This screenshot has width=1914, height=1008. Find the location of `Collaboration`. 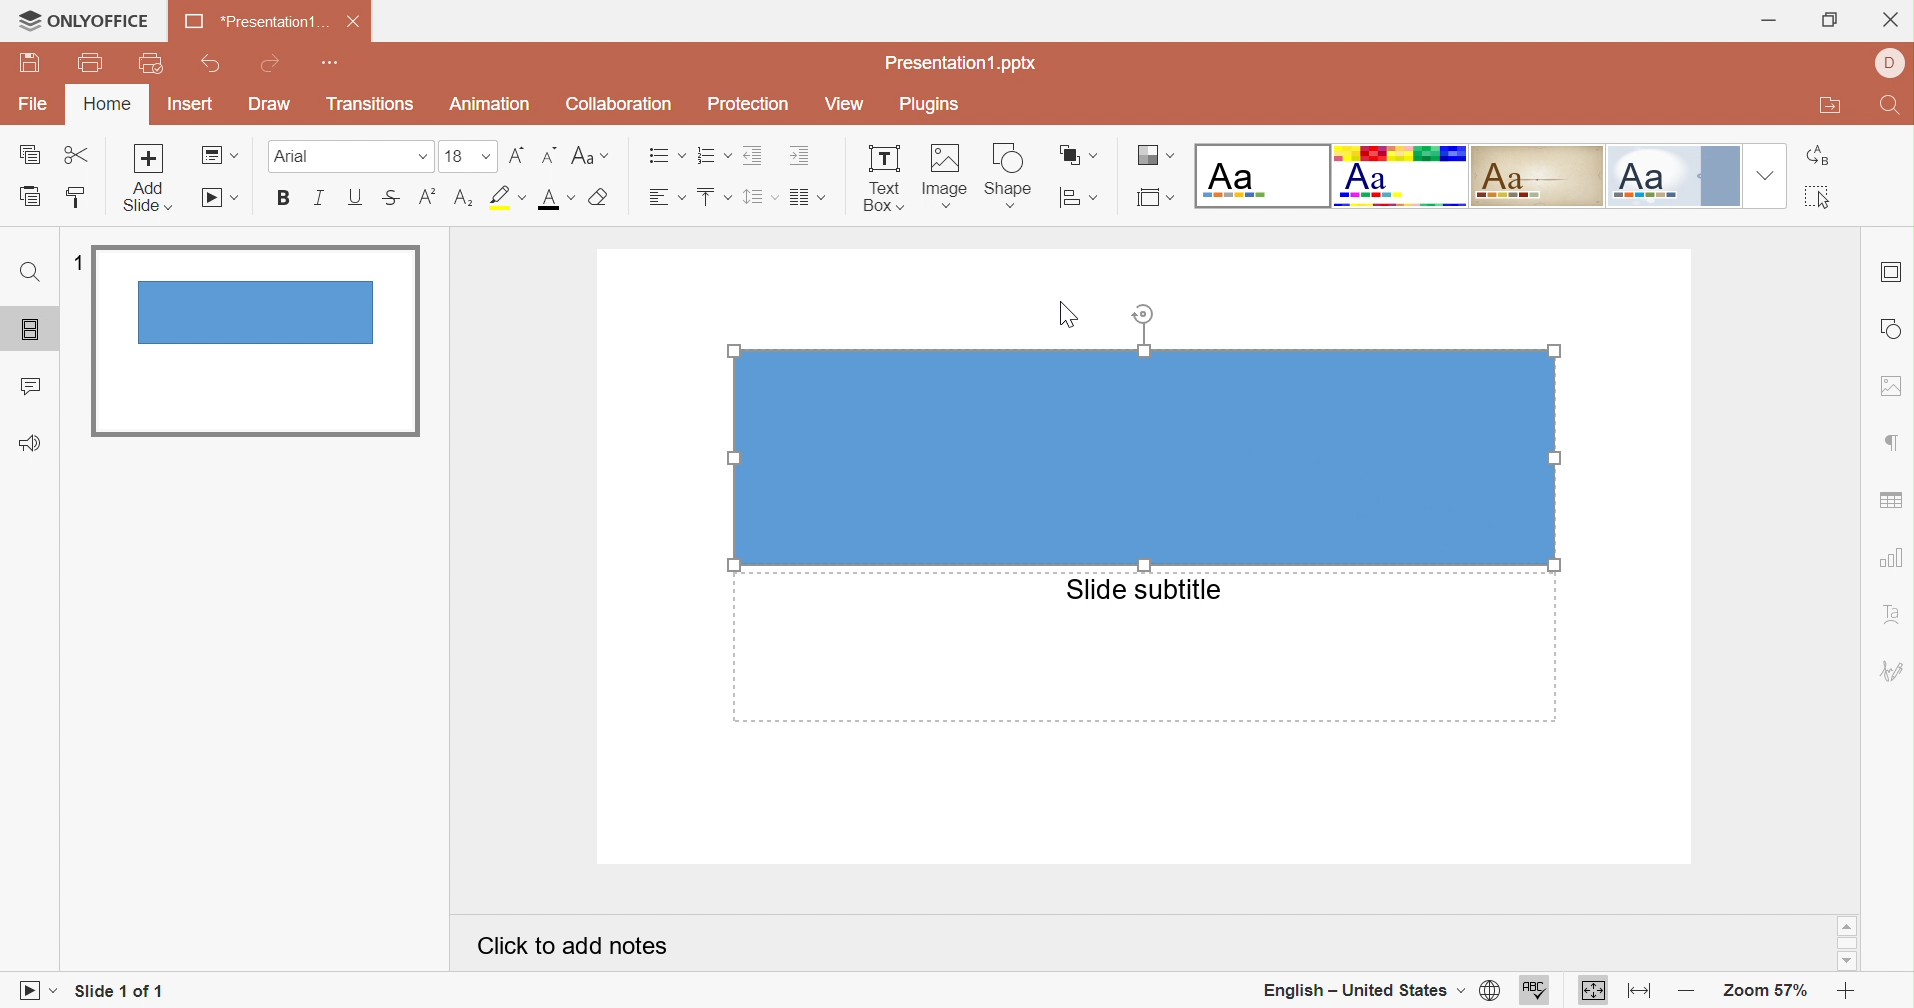

Collaboration is located at coordinates (615, 105).